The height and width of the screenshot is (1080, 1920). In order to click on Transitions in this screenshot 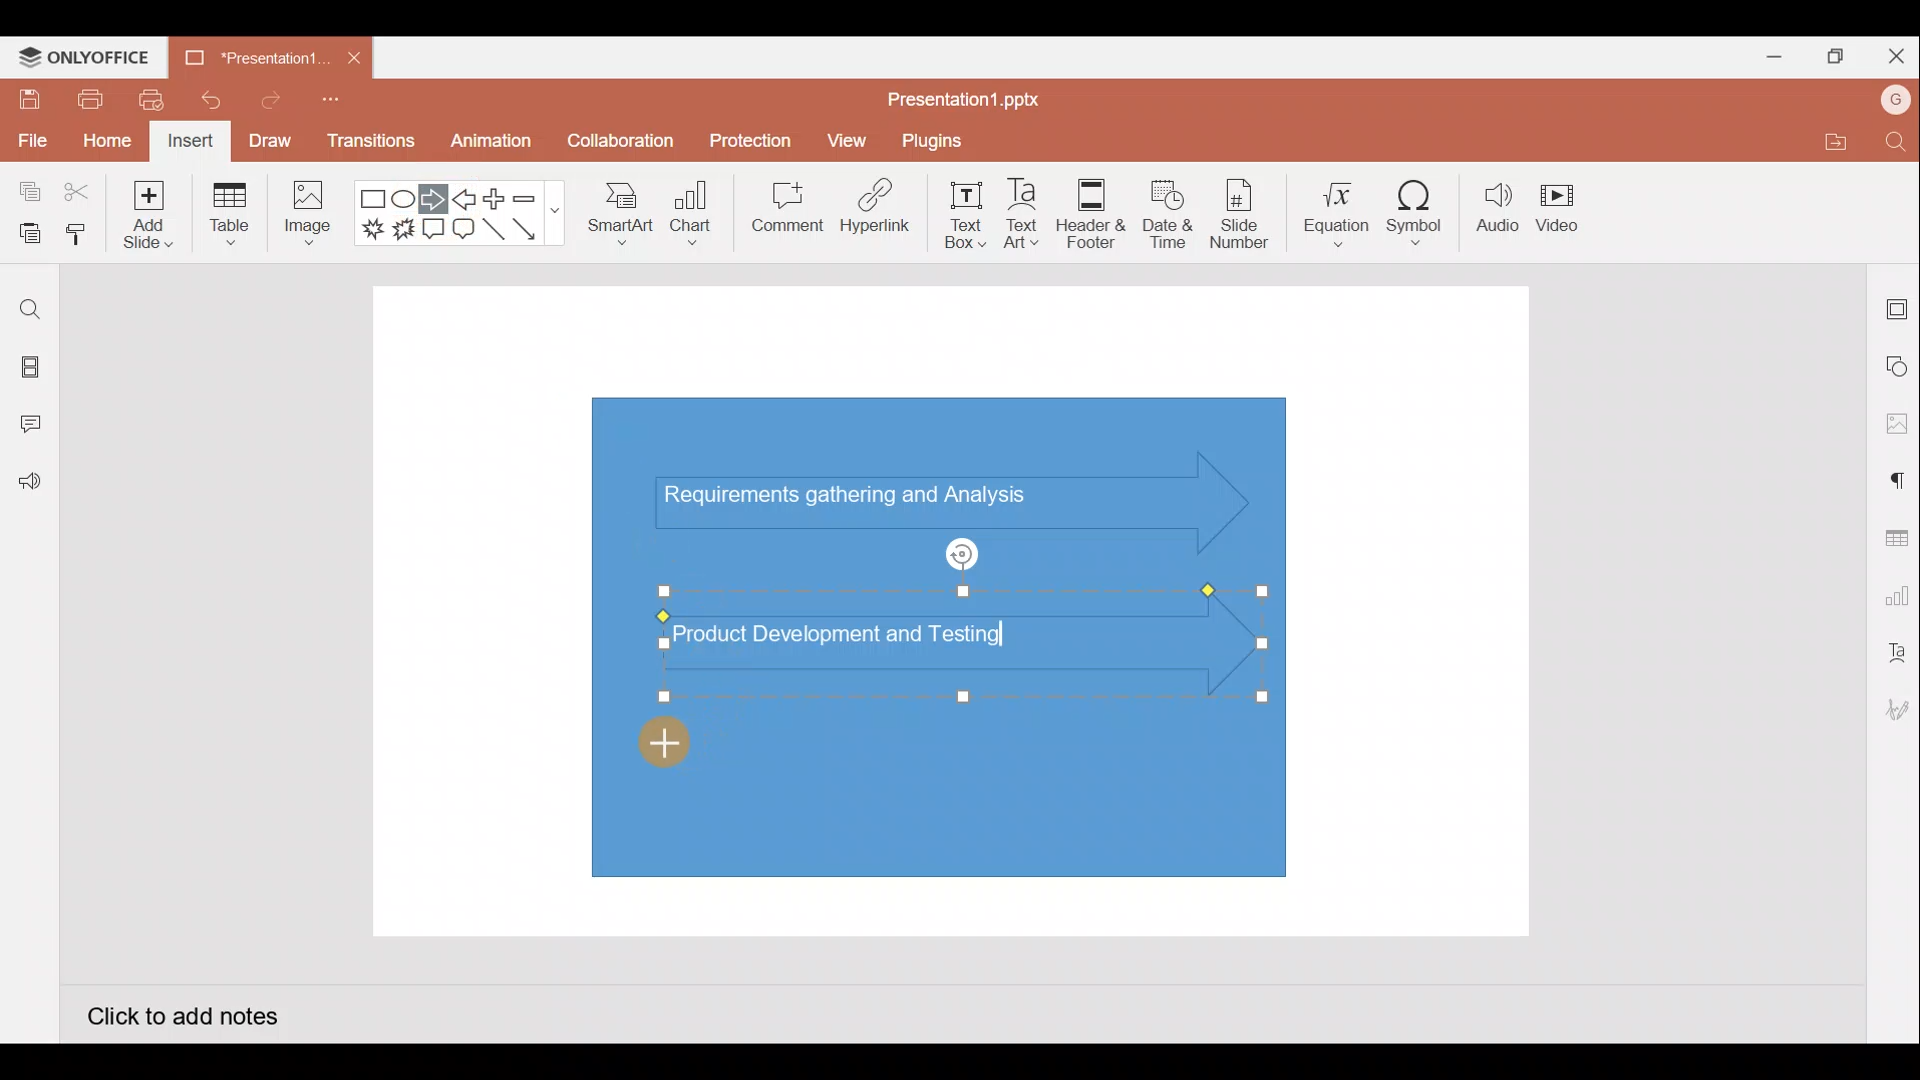, I will do `click(372, 146)`.